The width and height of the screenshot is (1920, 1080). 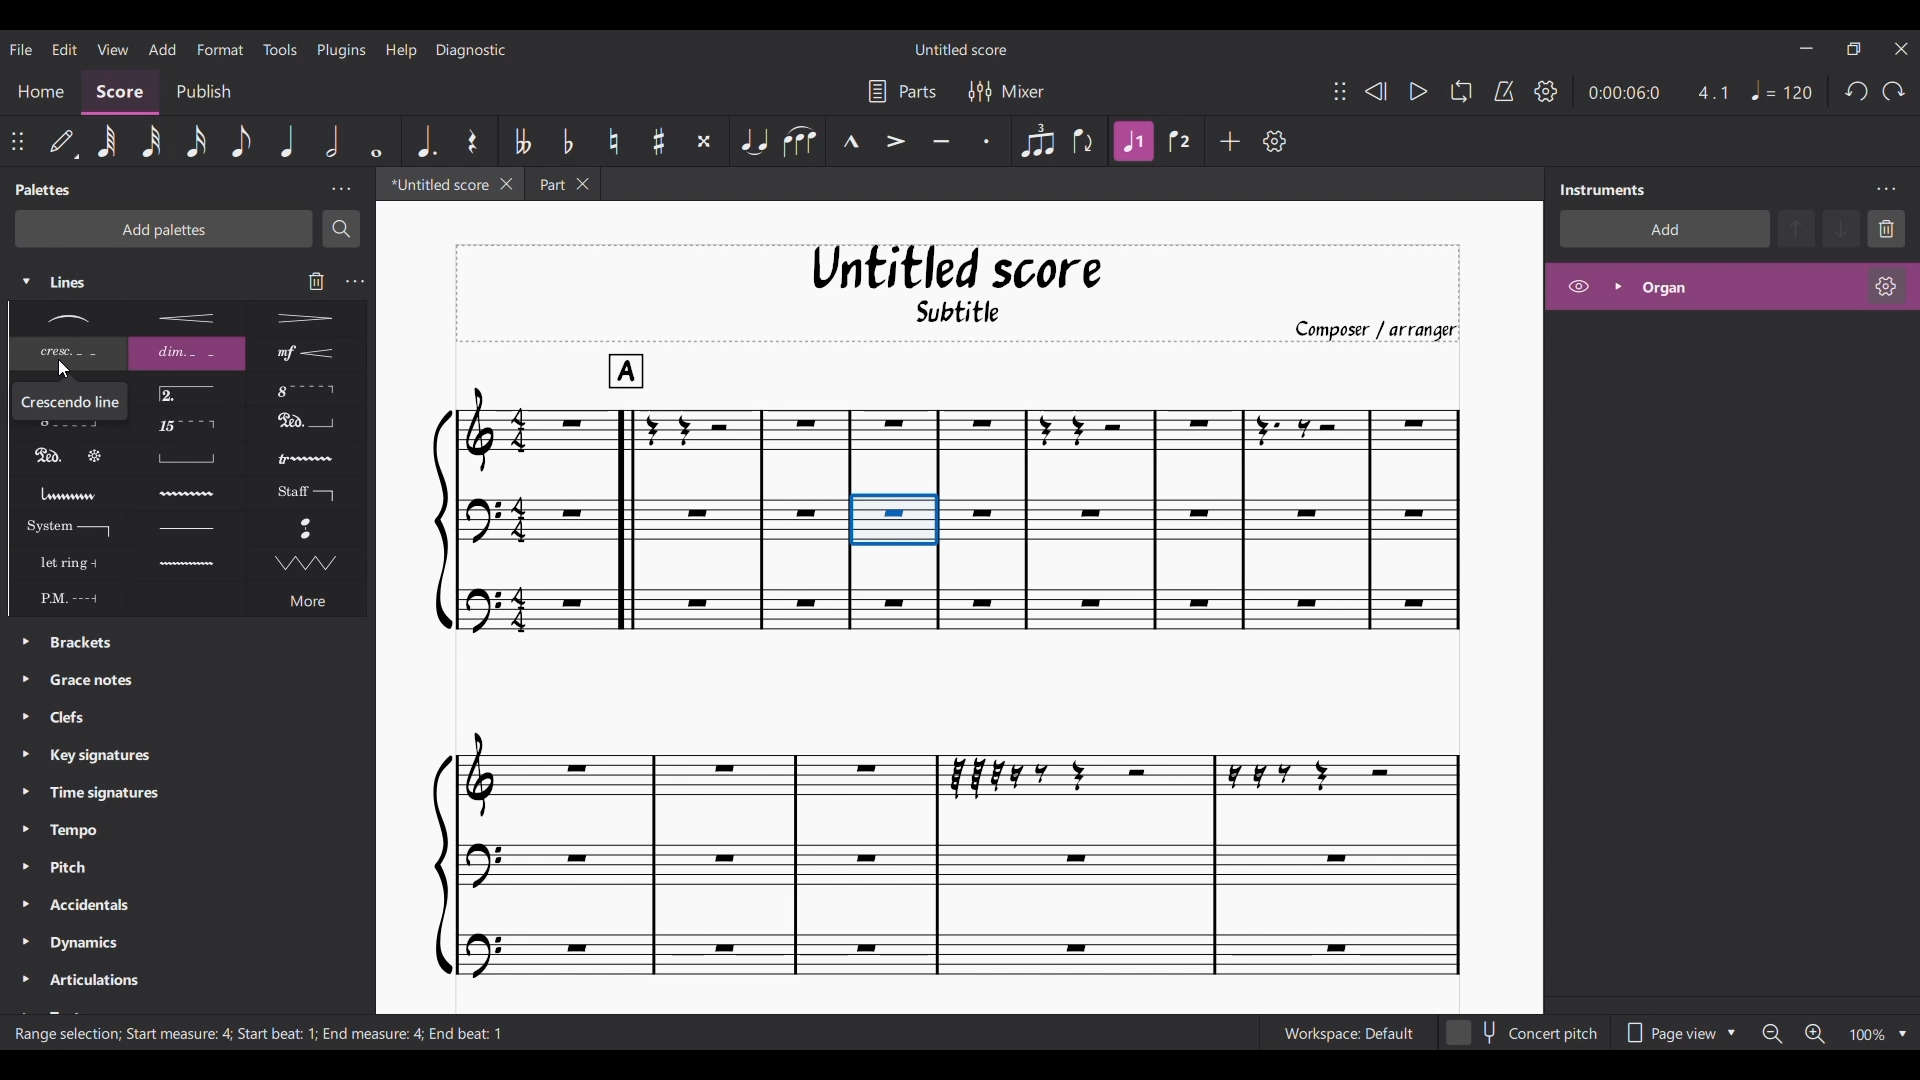 I want to click on Show interface in a smaller tab, so click(x=1853, y=49).